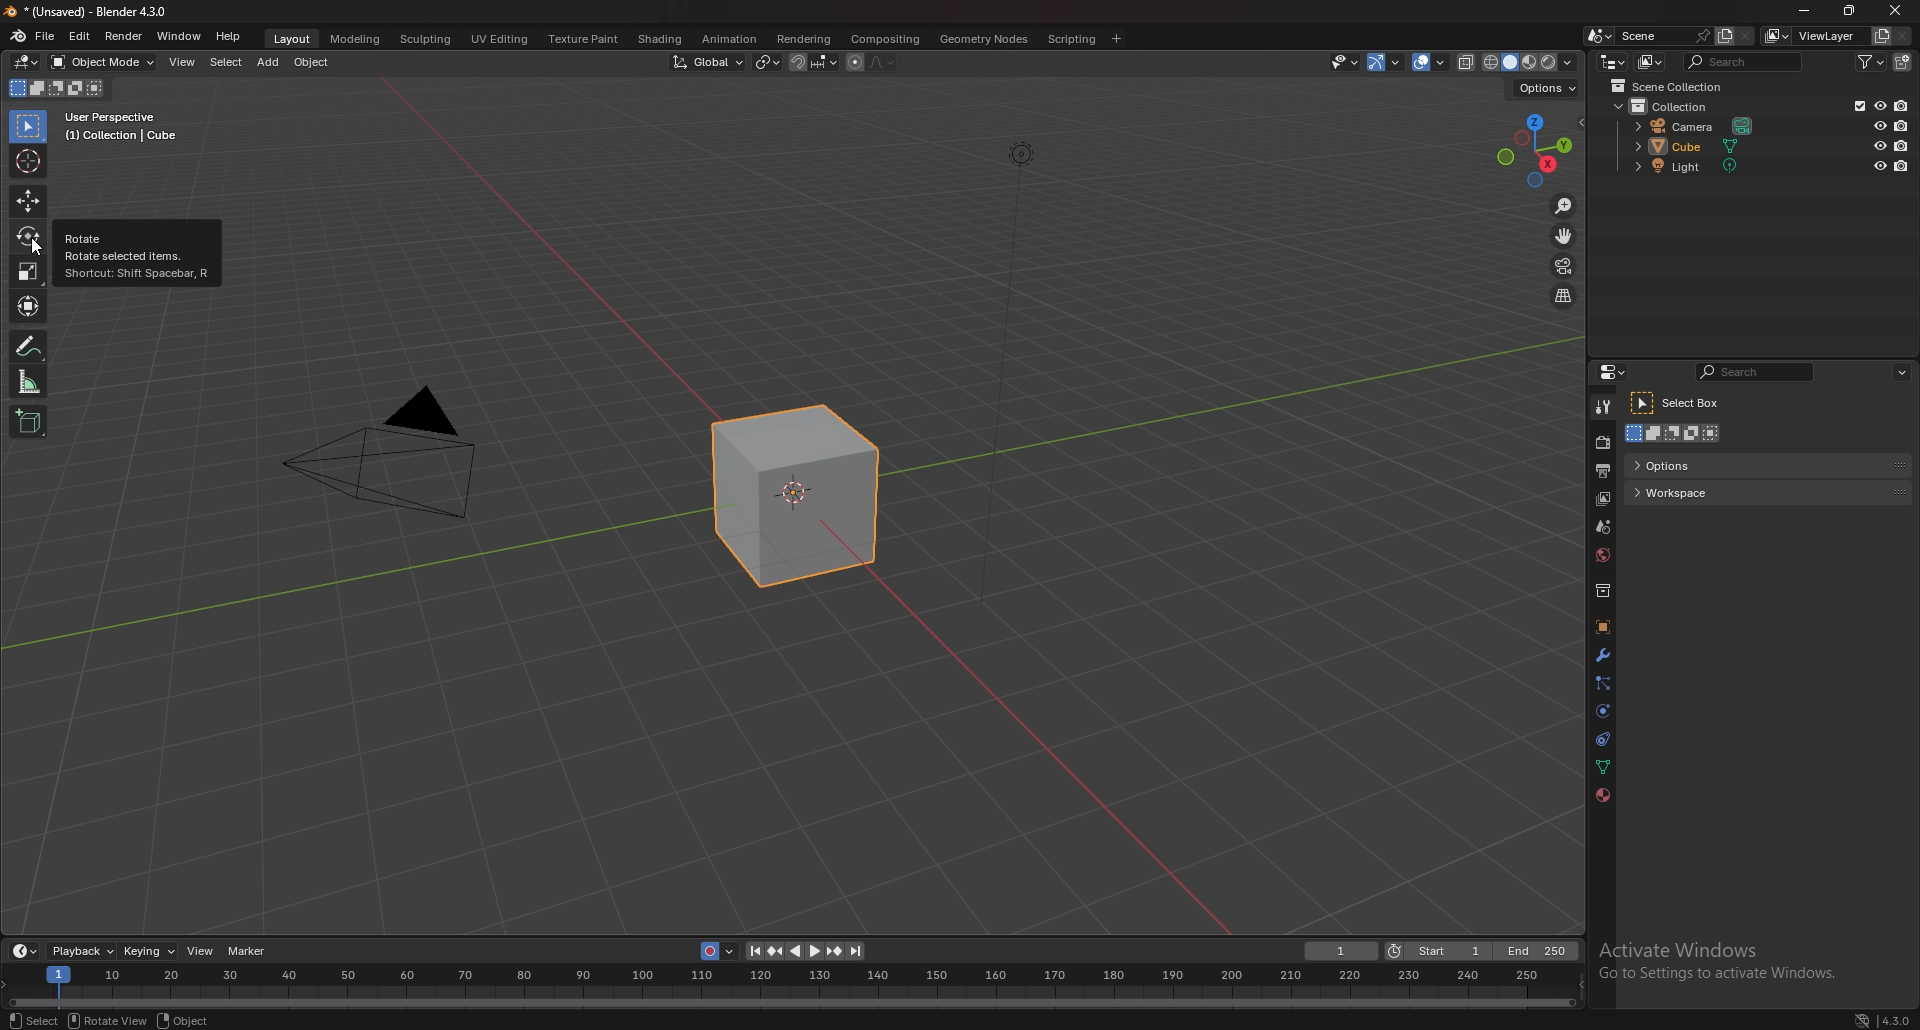 This screenshot has width=1920, height=1030. I want to click on help, so click(230, 37).